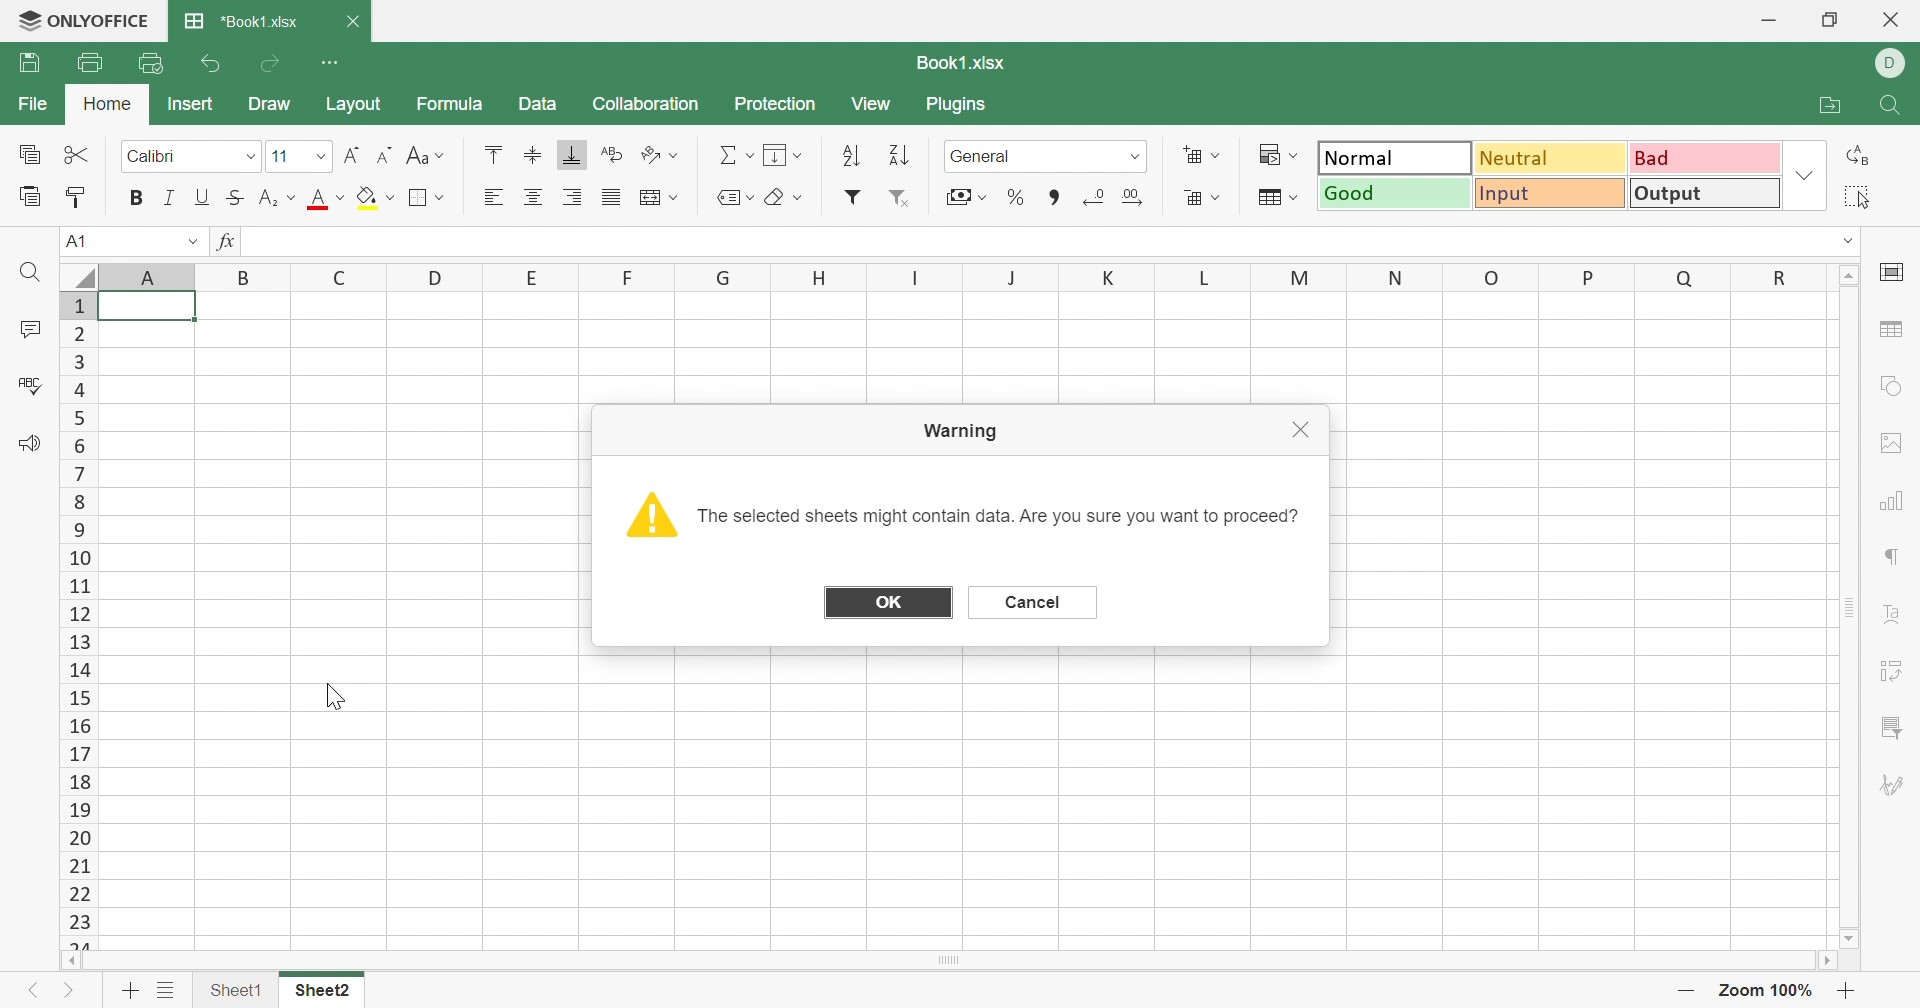 This screenshot has width=1920, height=1008. Describe the element at coordinates (30, 385) in the screenshot. I see `Check Spelling` at that location.